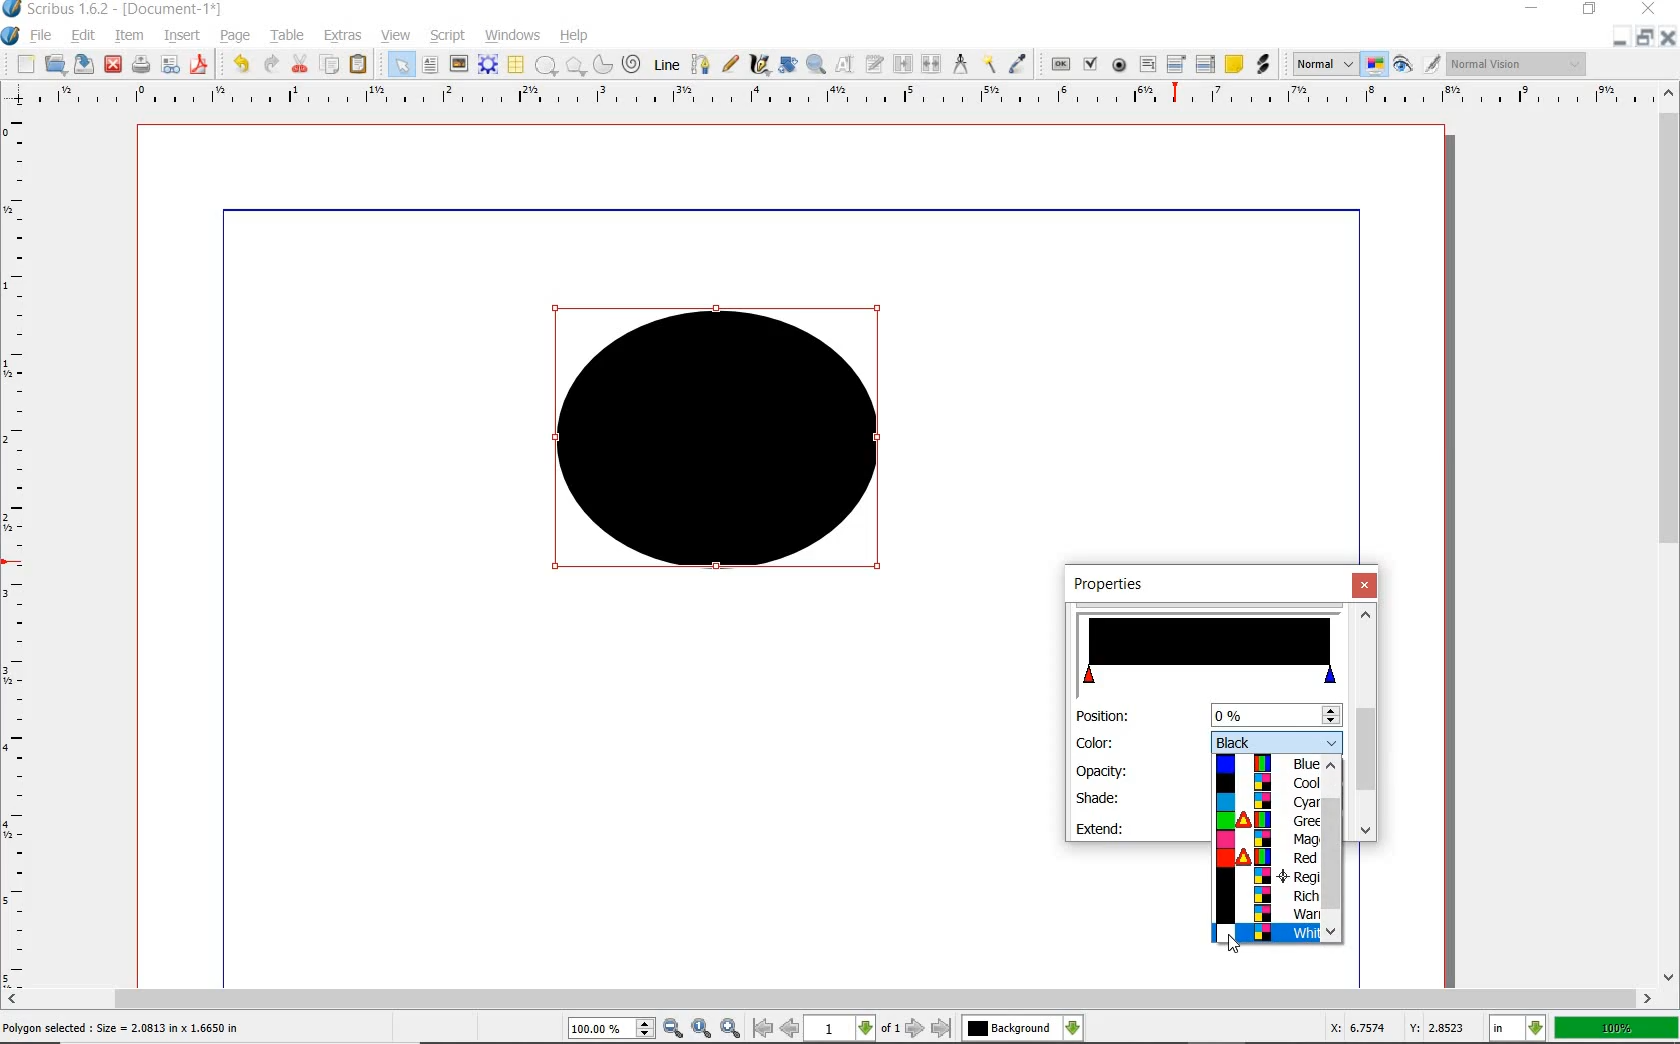 This screenshot has height=1044, width=1680. I want to click on opacity, so click(1104, 770).